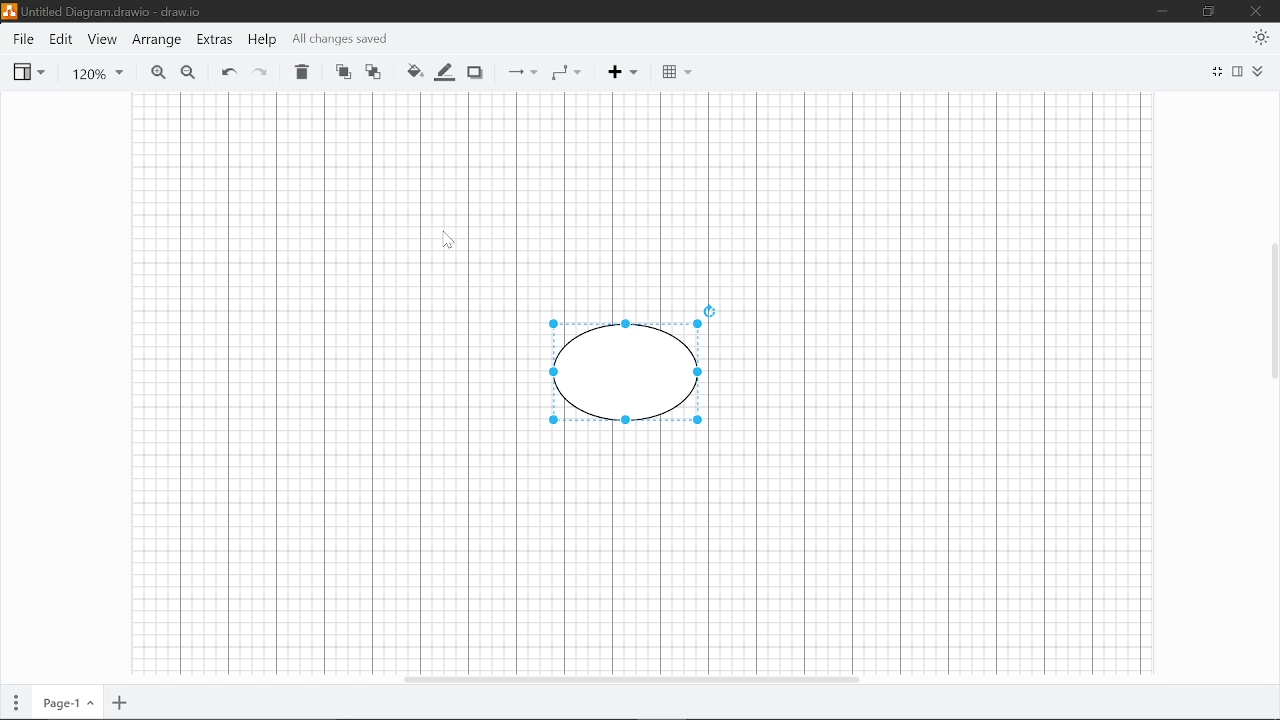 The width and height of the screenshot is (1280, 720). What do you see at coordinates (628, 366) in the screenshot?
I see `Shape drawn` at bounding box center [628, 366].